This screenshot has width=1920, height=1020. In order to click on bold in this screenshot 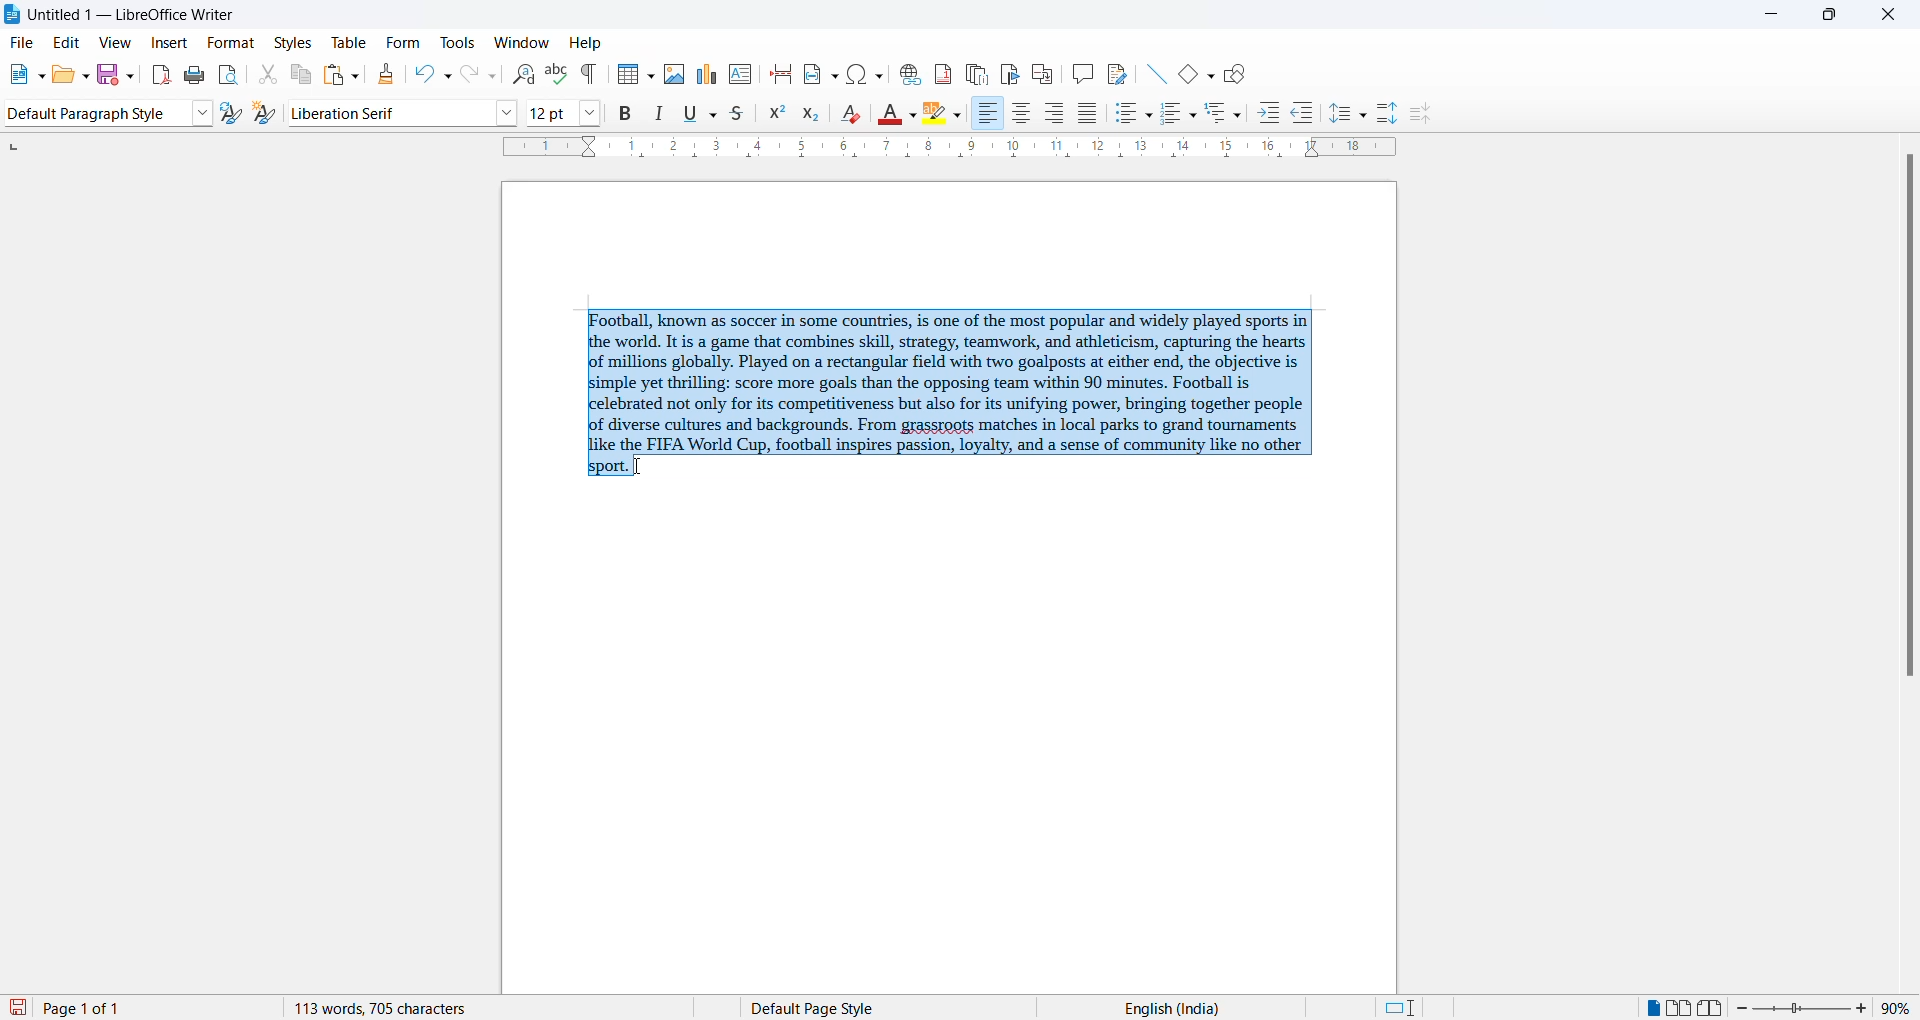, I will do `click(627, 113)`.